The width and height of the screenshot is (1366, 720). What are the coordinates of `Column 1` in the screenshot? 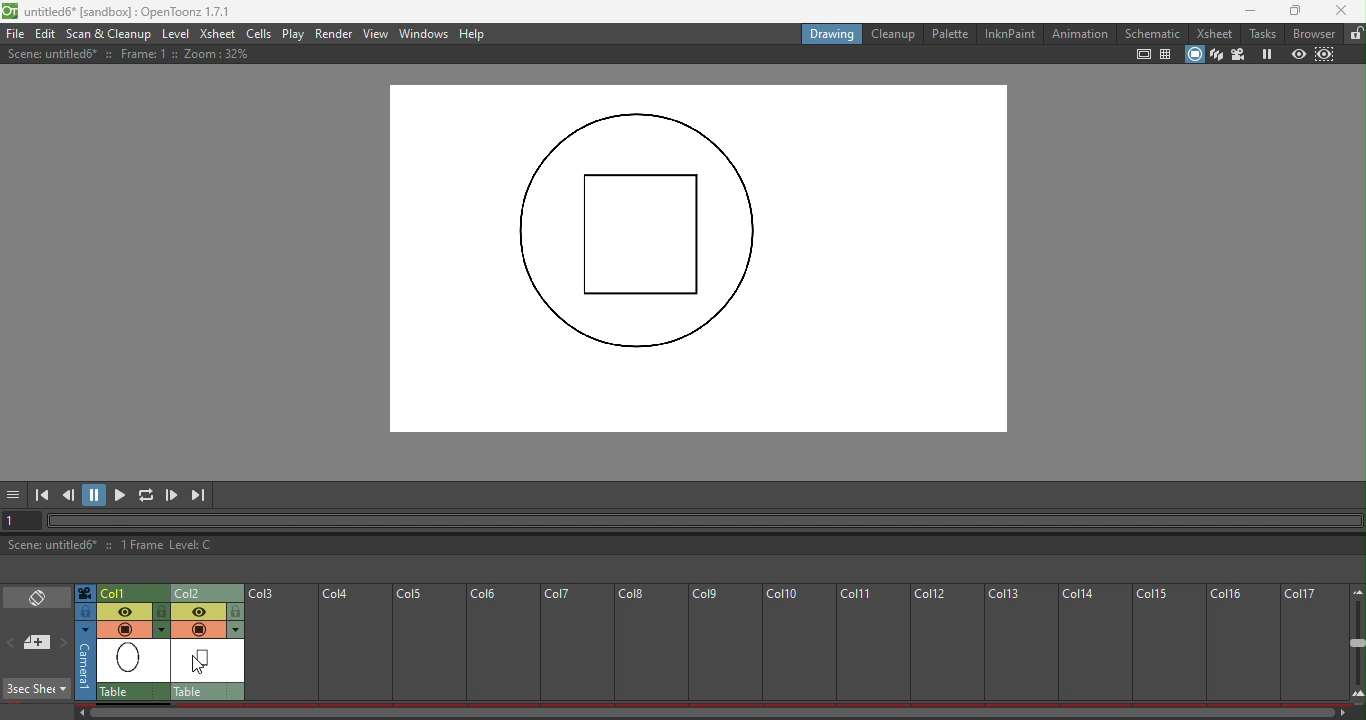 It's located at (131, 592).